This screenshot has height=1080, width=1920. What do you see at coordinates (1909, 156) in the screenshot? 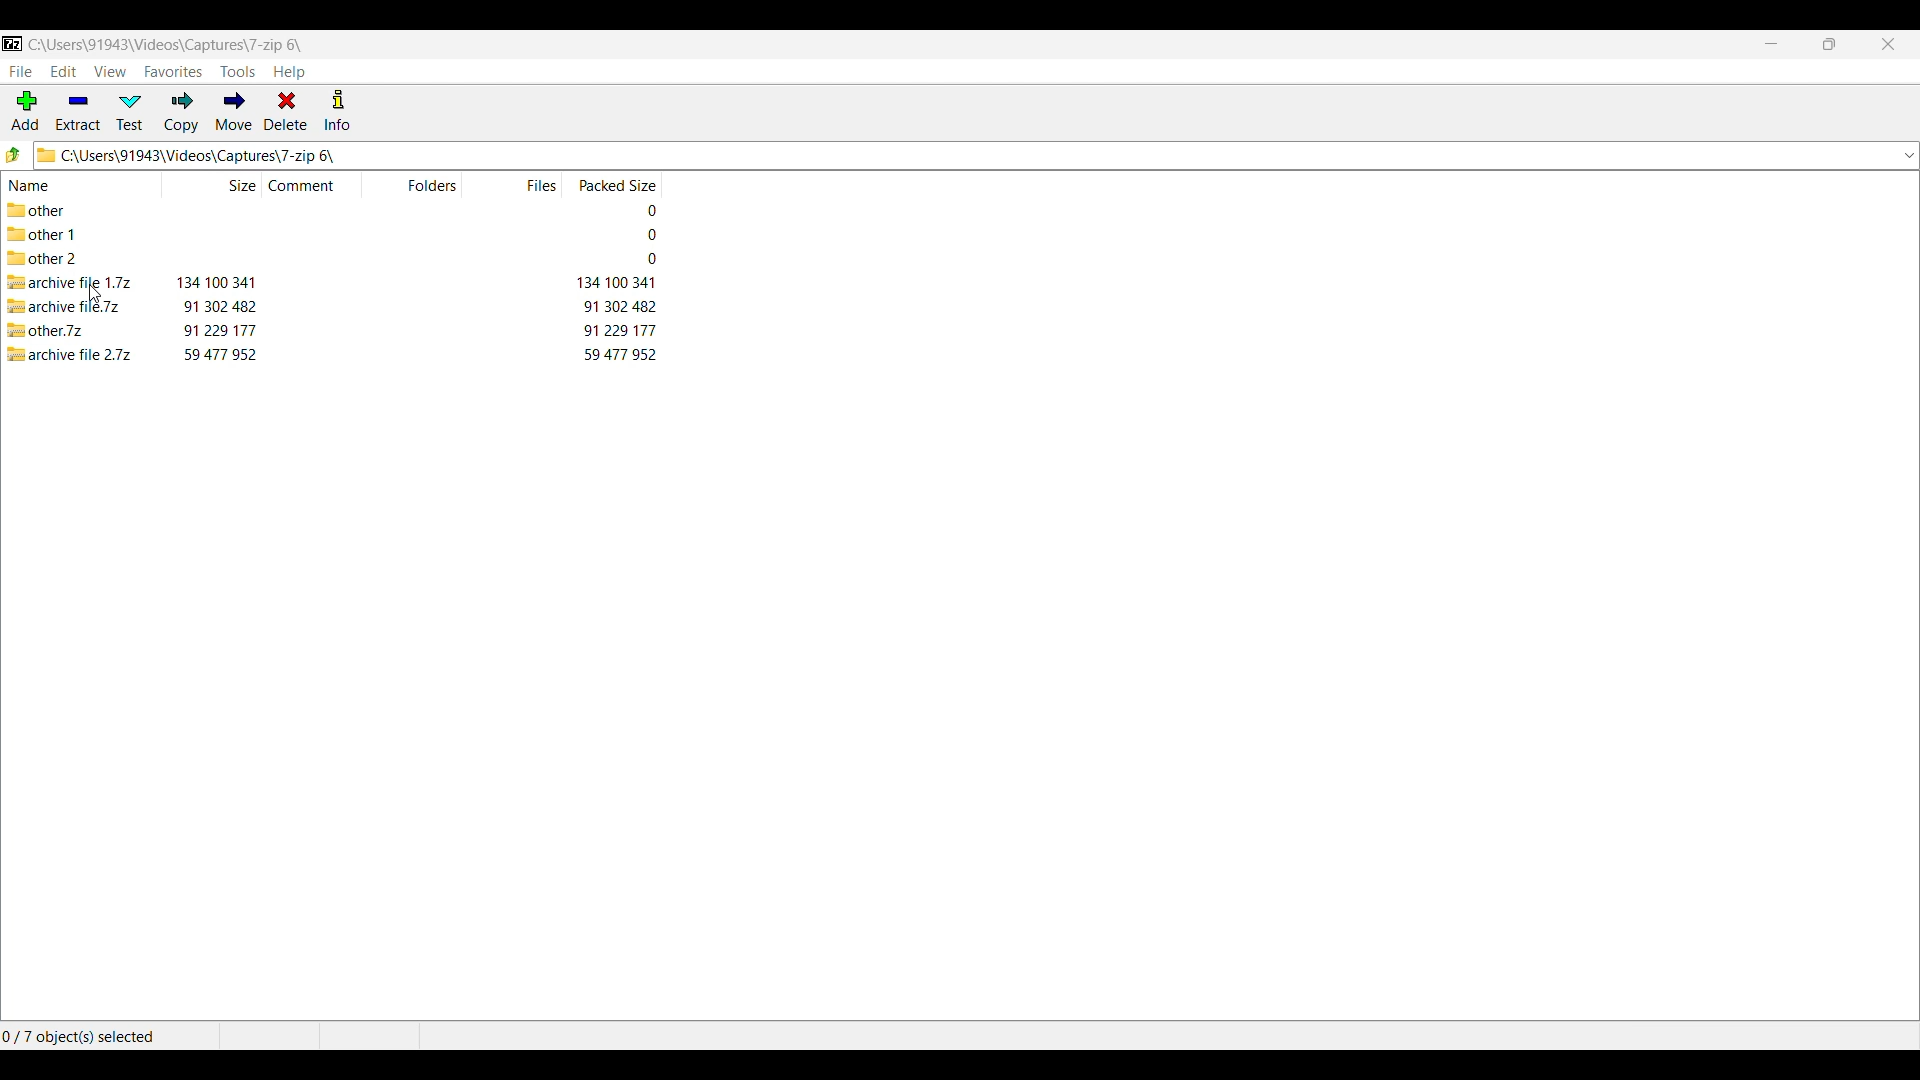
I see `Dropdown menu` at bounding box center [1909, 156].